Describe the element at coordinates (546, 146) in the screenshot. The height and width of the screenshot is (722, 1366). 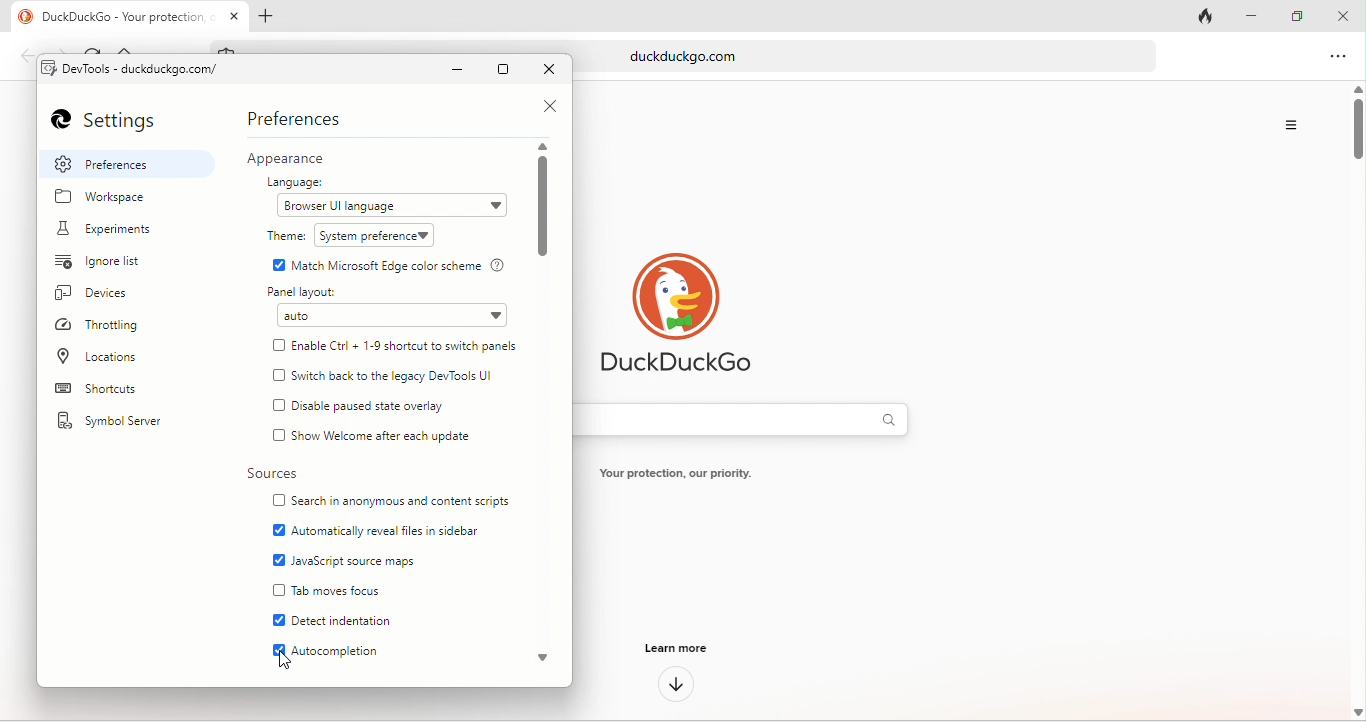
I see `scroll up` at that location.